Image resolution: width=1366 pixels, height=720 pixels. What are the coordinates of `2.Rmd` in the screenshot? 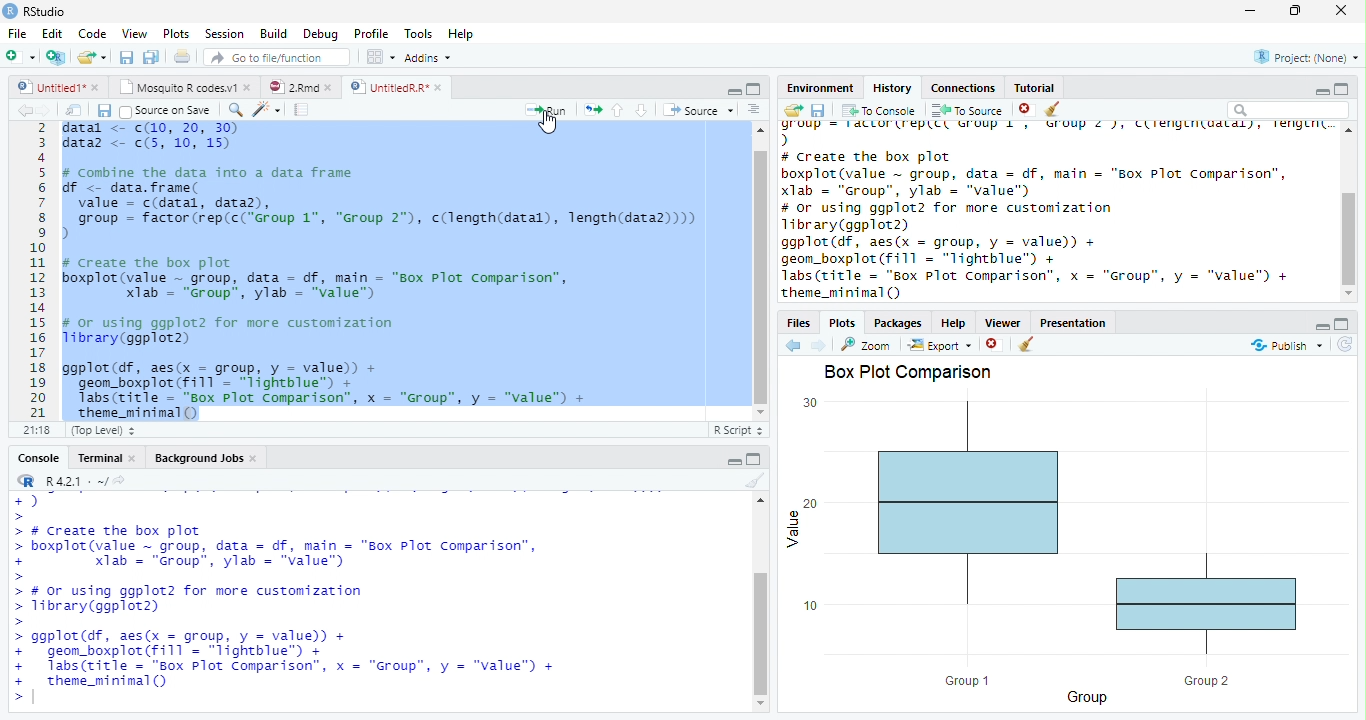 It's located at (292, 87).